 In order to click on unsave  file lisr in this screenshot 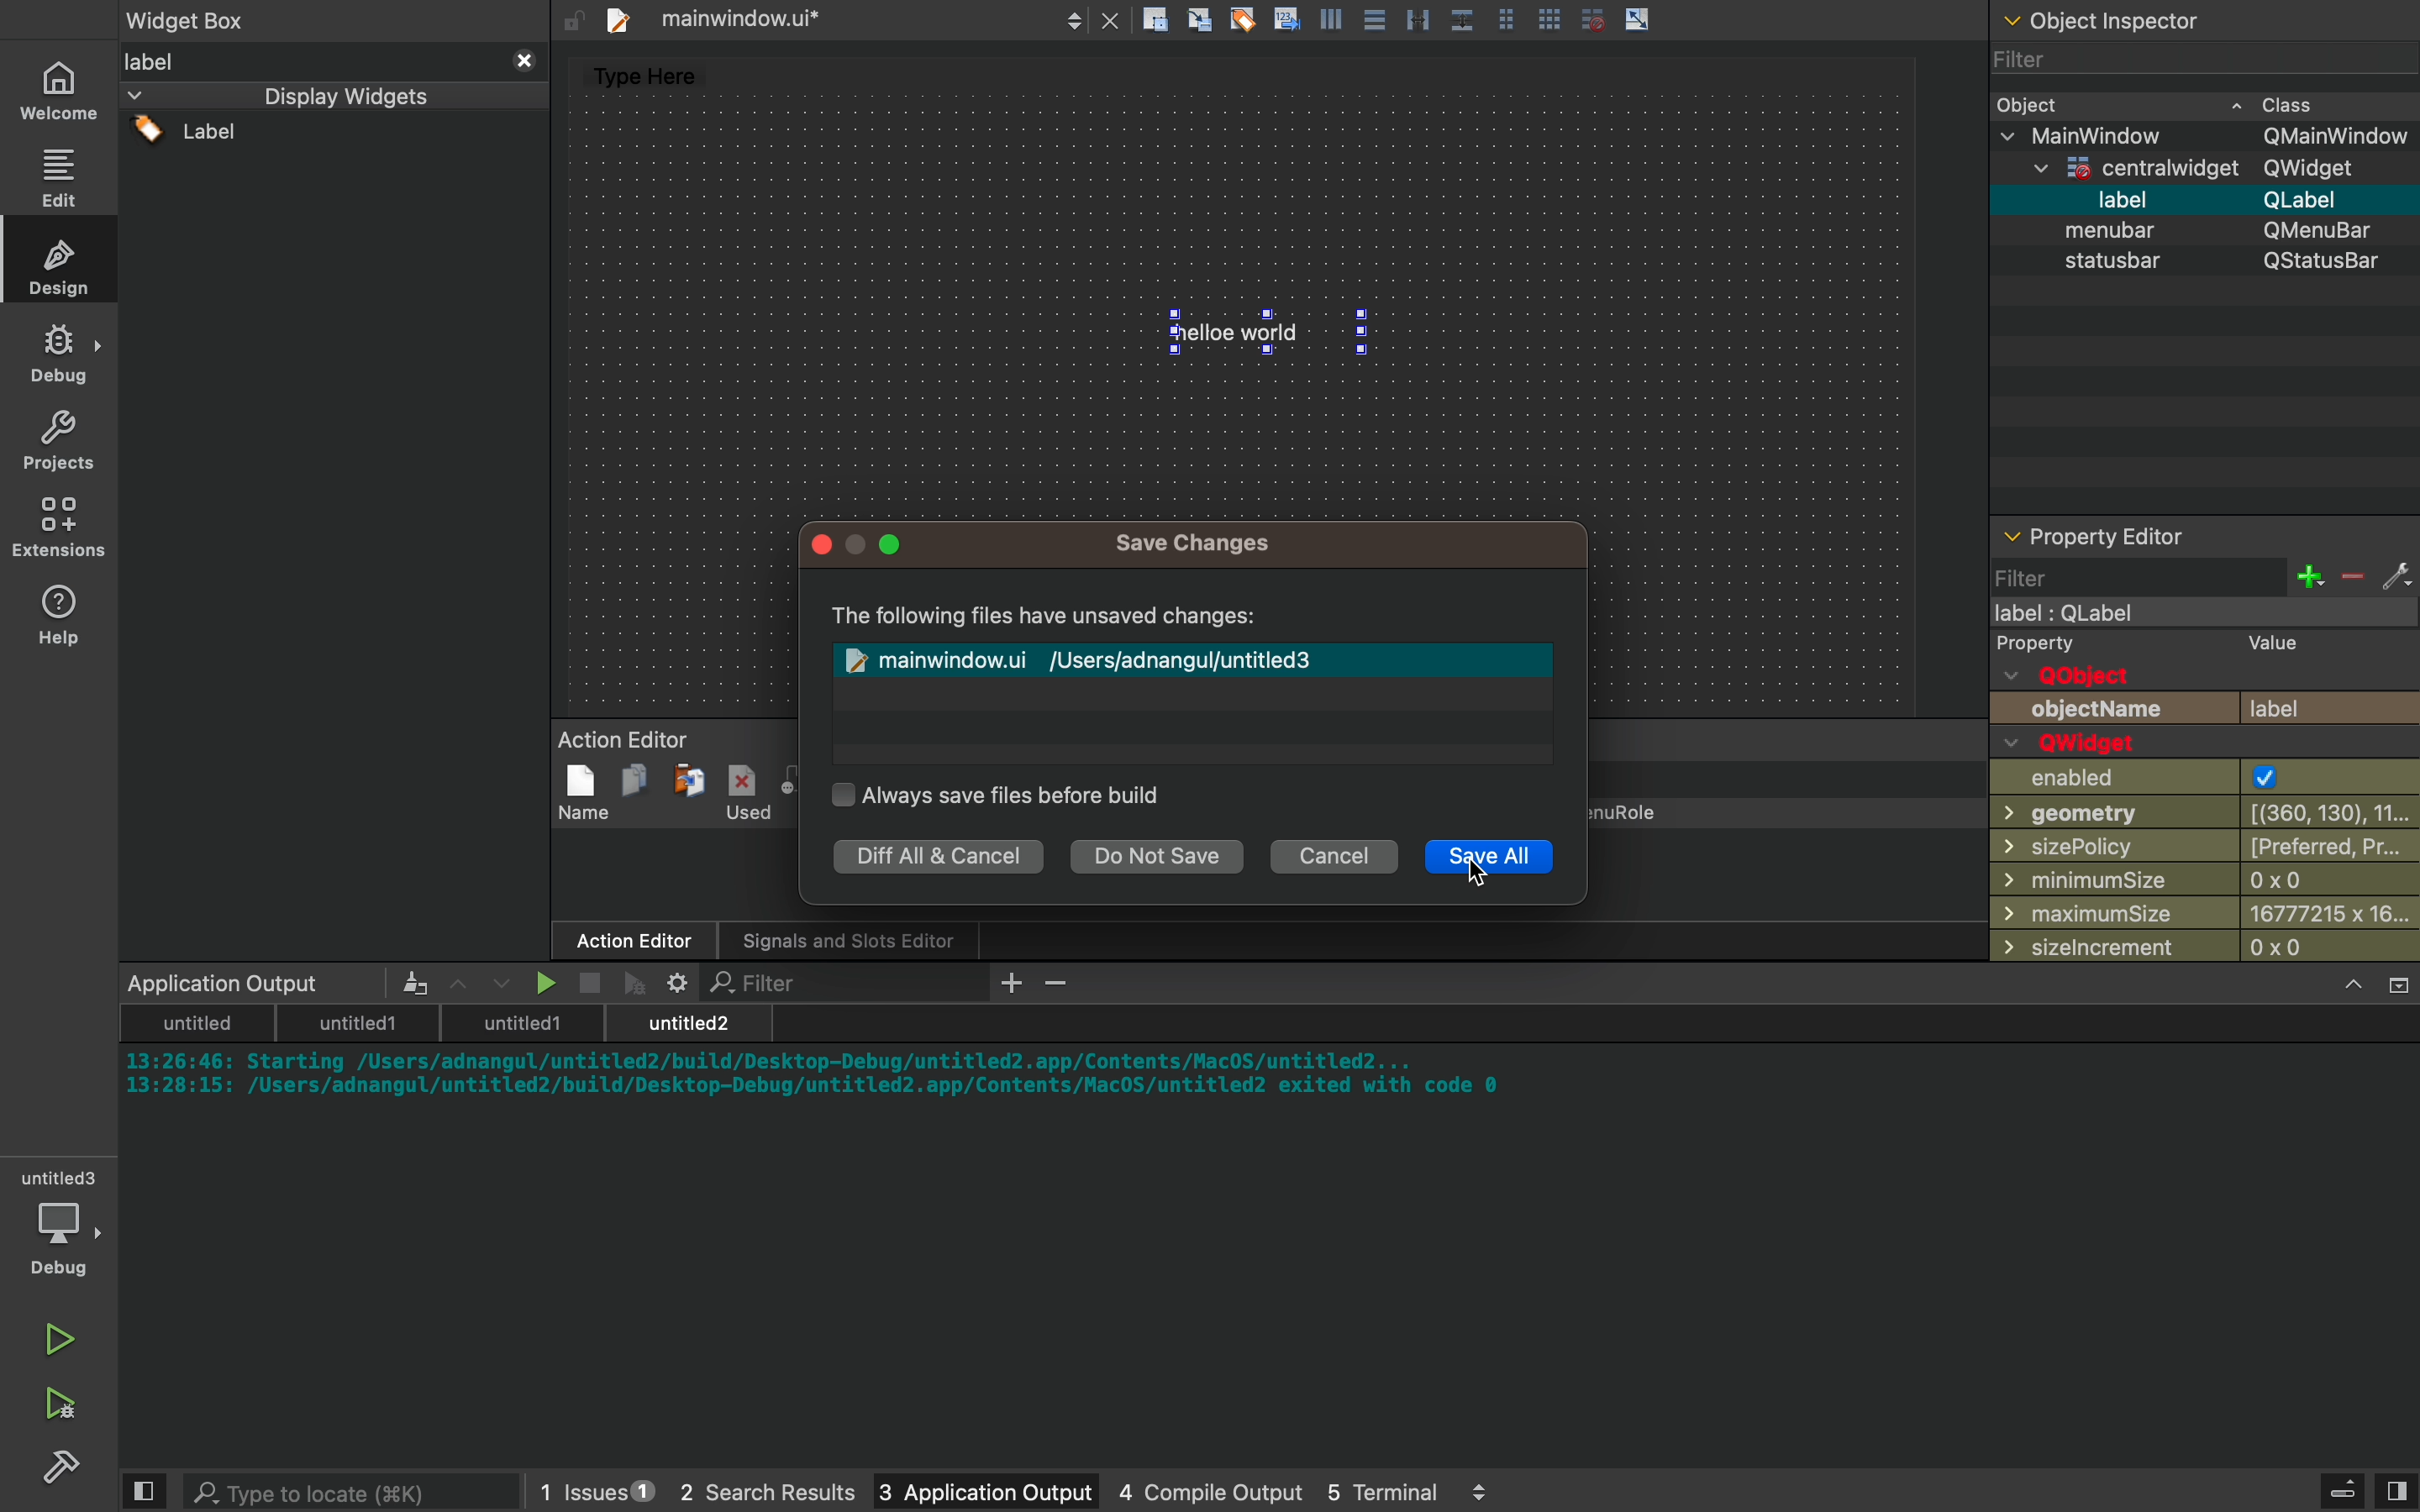, I will do `click(1202, 694)`.